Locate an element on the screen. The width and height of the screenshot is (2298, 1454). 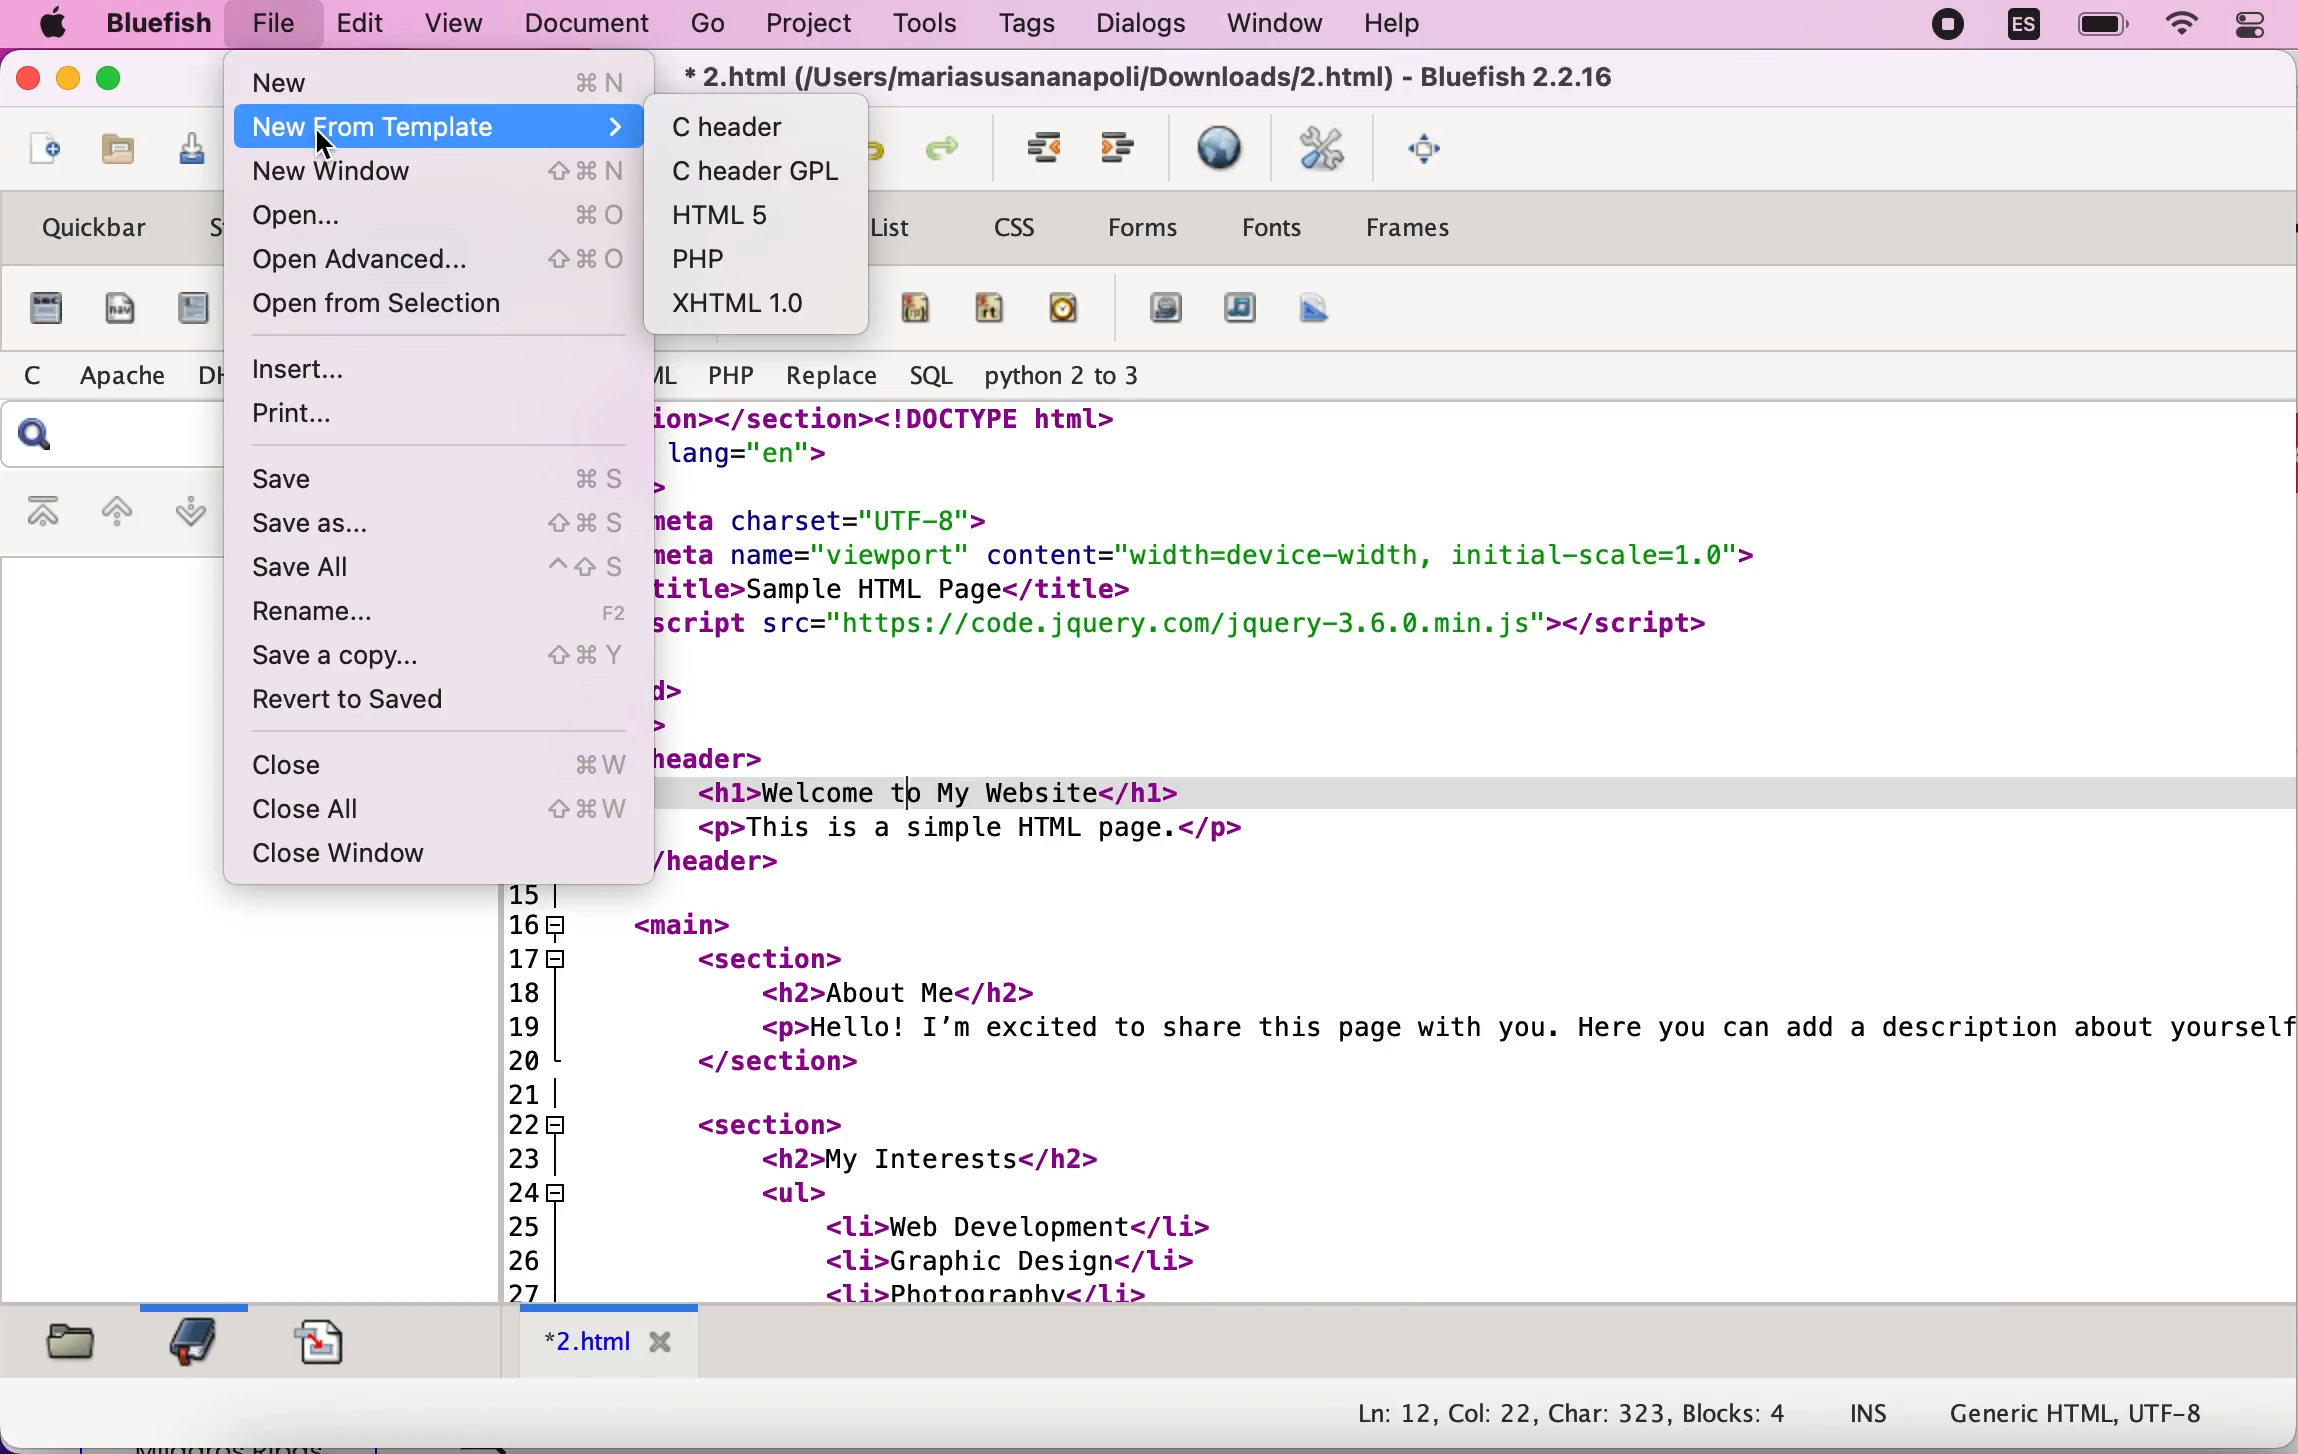
close window is located at coordinates (432, 853).